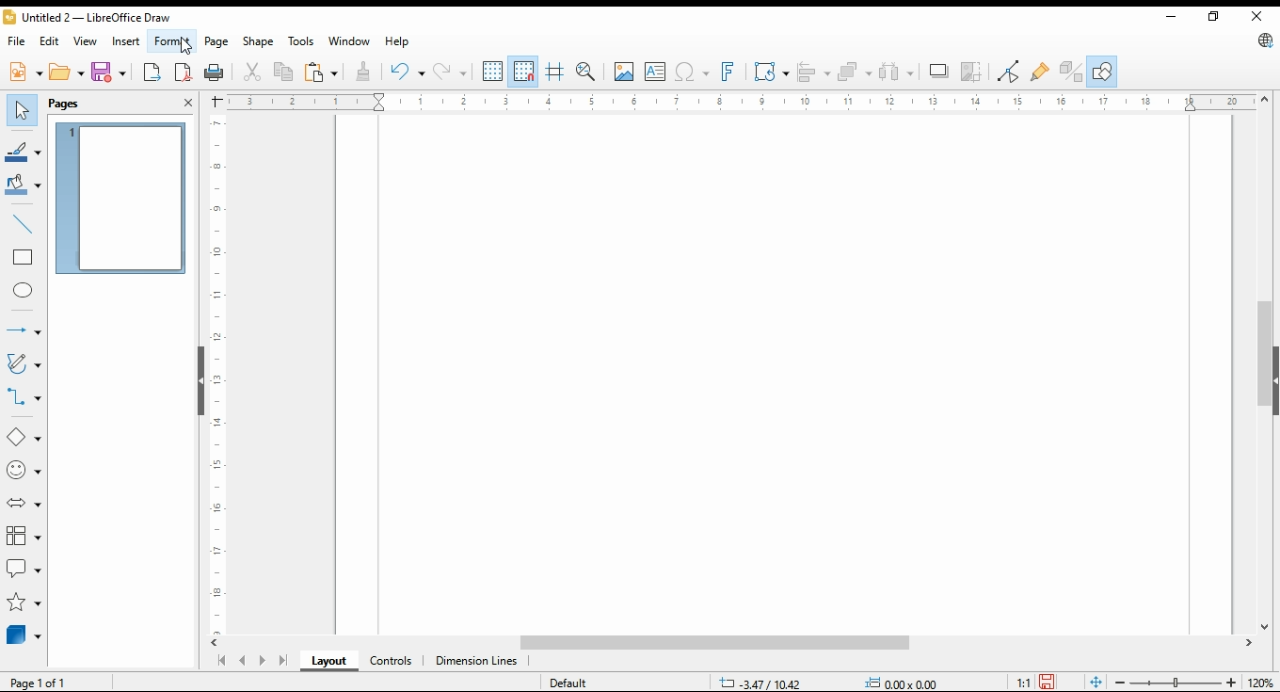  What do you see at coordinates (449, 71) in the screenshot?
I see `redo` at bounding box center [449, 71].